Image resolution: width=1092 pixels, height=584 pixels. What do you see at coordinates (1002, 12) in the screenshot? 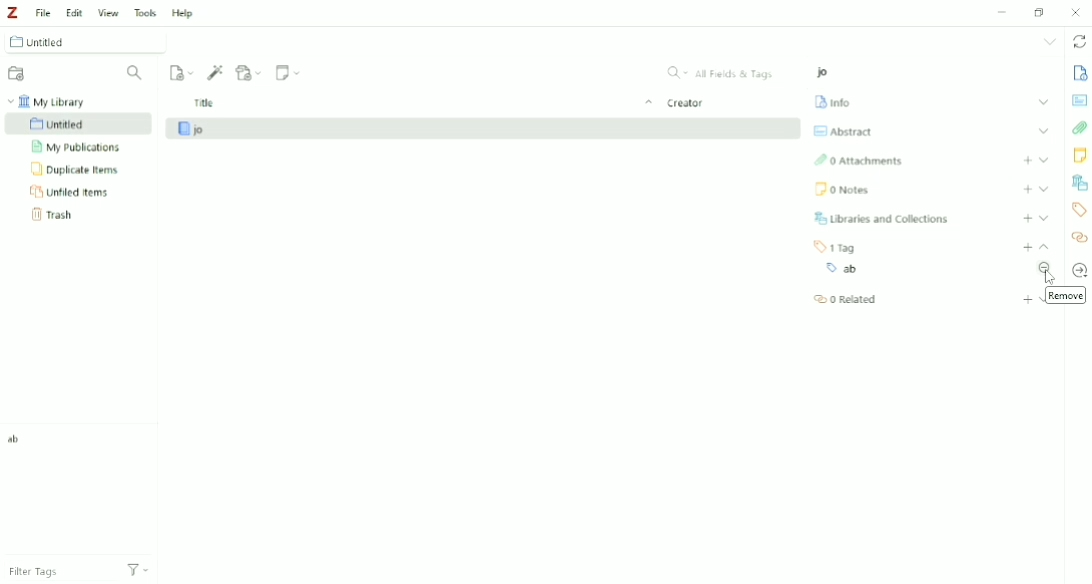
I see `Minimize` at bounding box center [1002, 12].